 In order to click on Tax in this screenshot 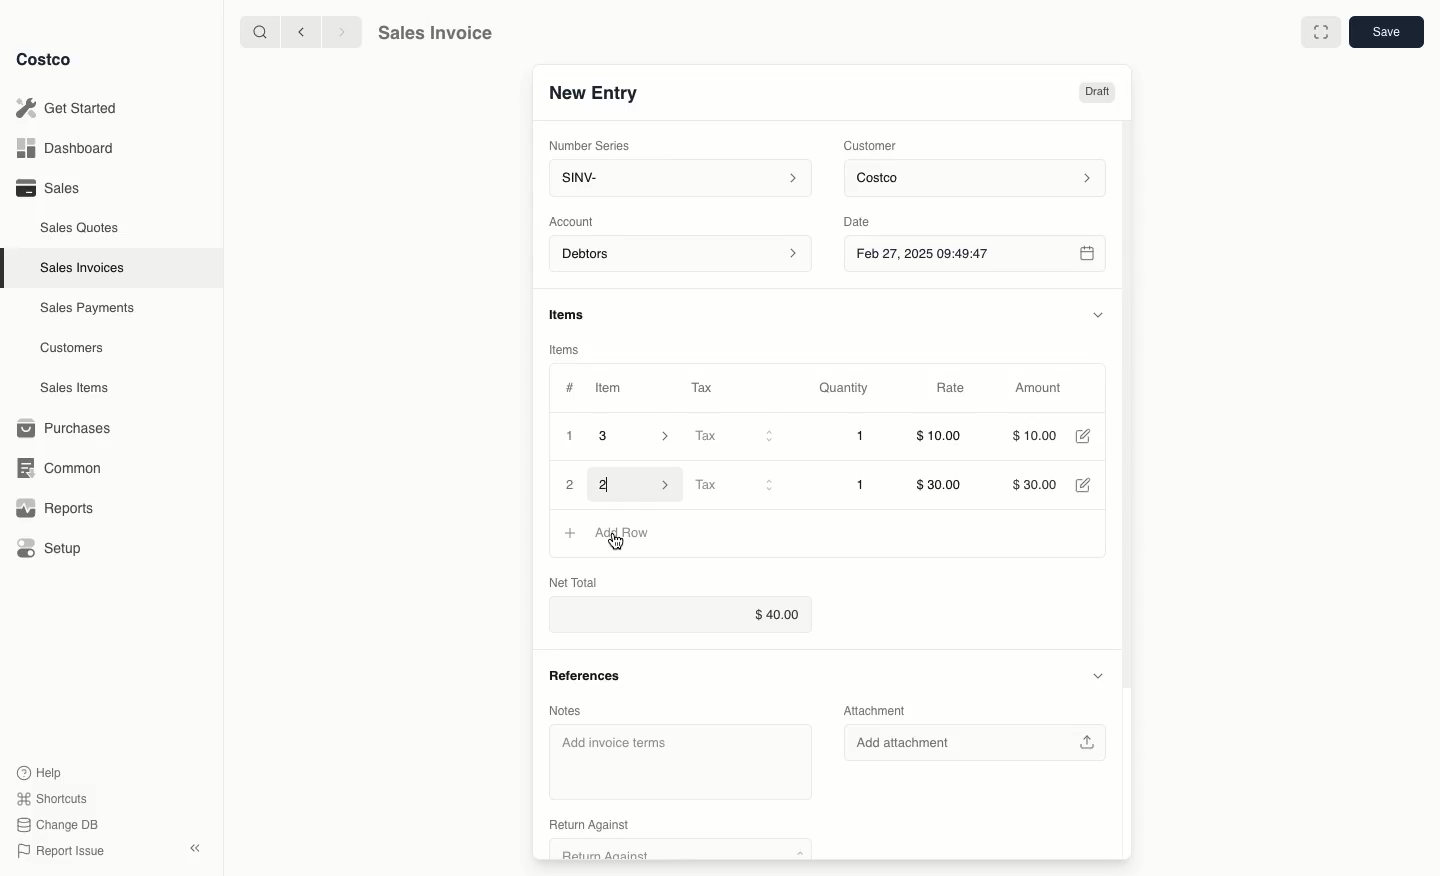, I will do `click(733, 437)`.